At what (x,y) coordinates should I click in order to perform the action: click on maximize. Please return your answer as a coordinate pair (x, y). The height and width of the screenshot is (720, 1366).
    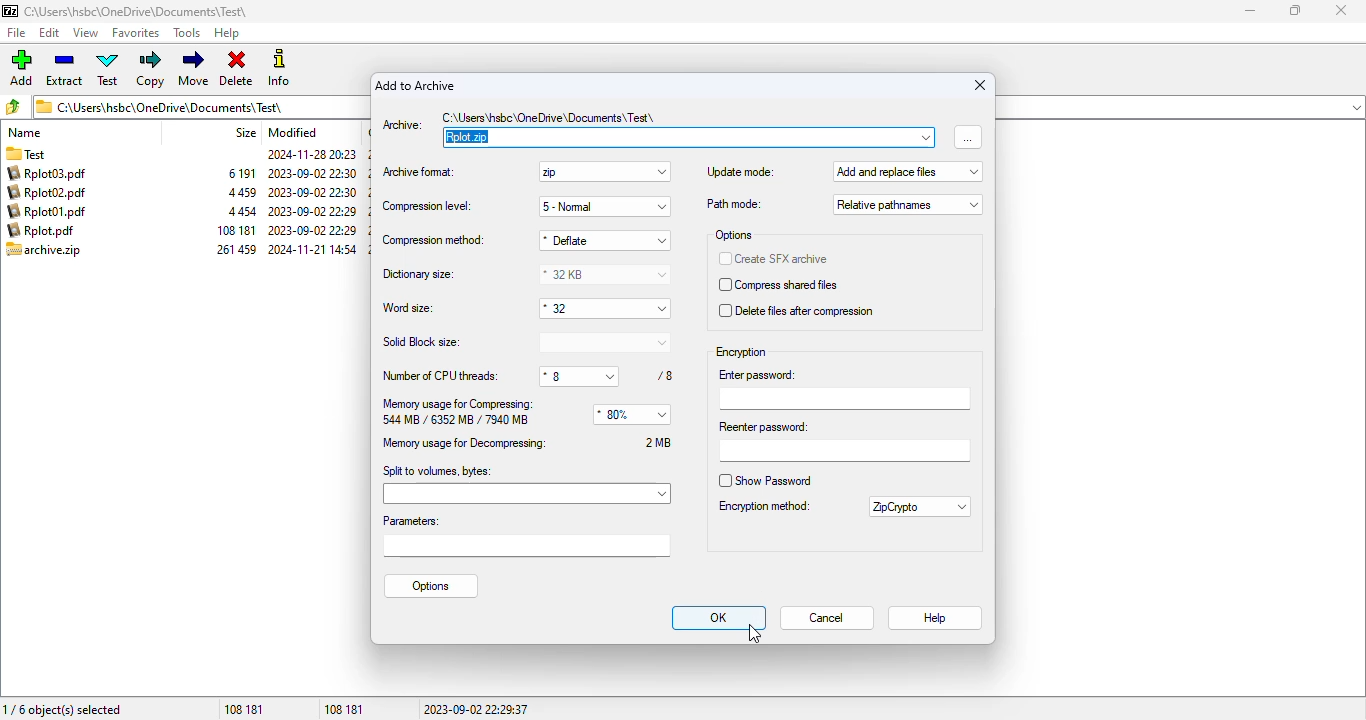
    Looking at the image, I should click on (1295, 9).